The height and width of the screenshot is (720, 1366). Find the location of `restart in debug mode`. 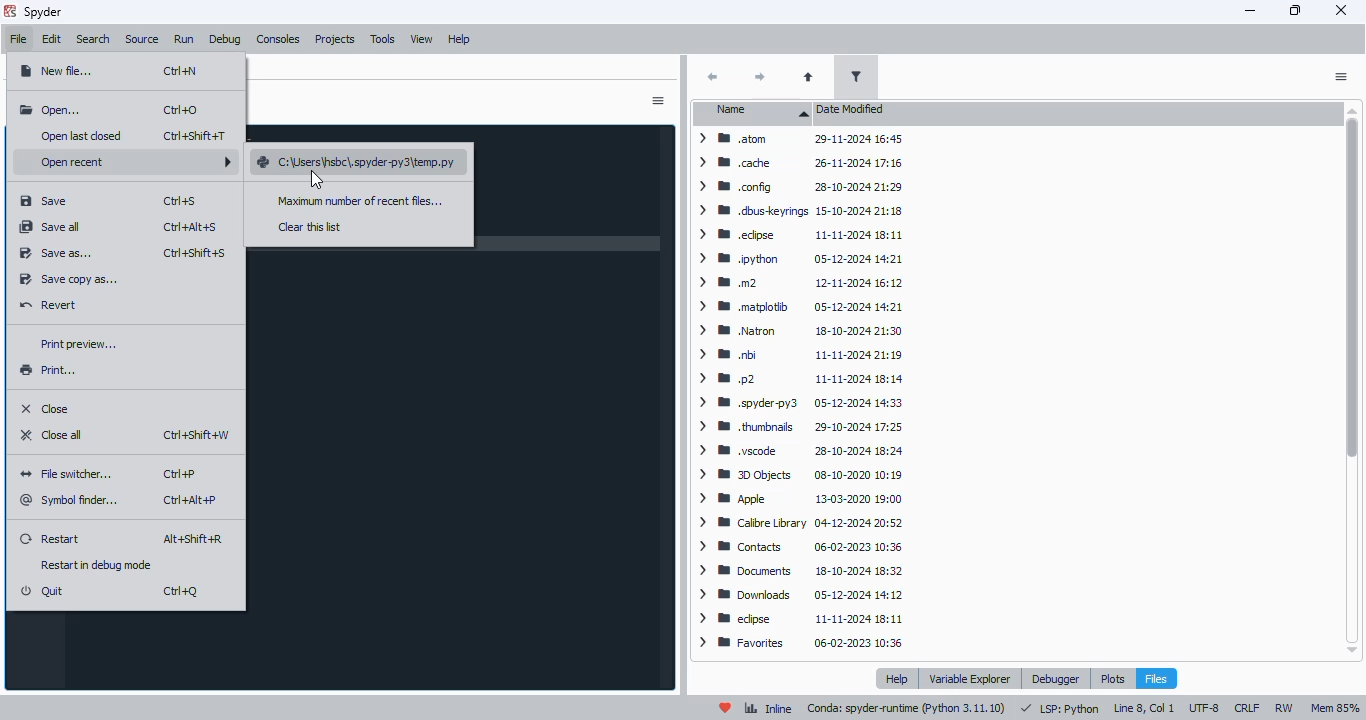

restart in debug mode is located at coordinates (98, 565).